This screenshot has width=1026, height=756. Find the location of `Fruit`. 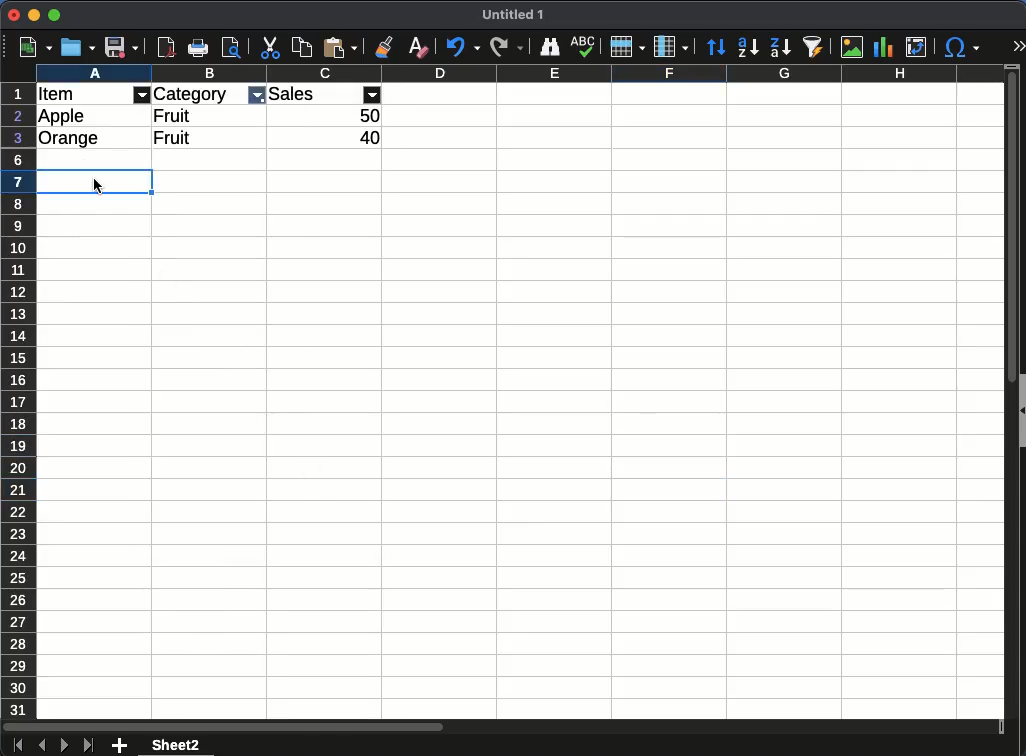

Fruit is located at coordinates (171, 137).